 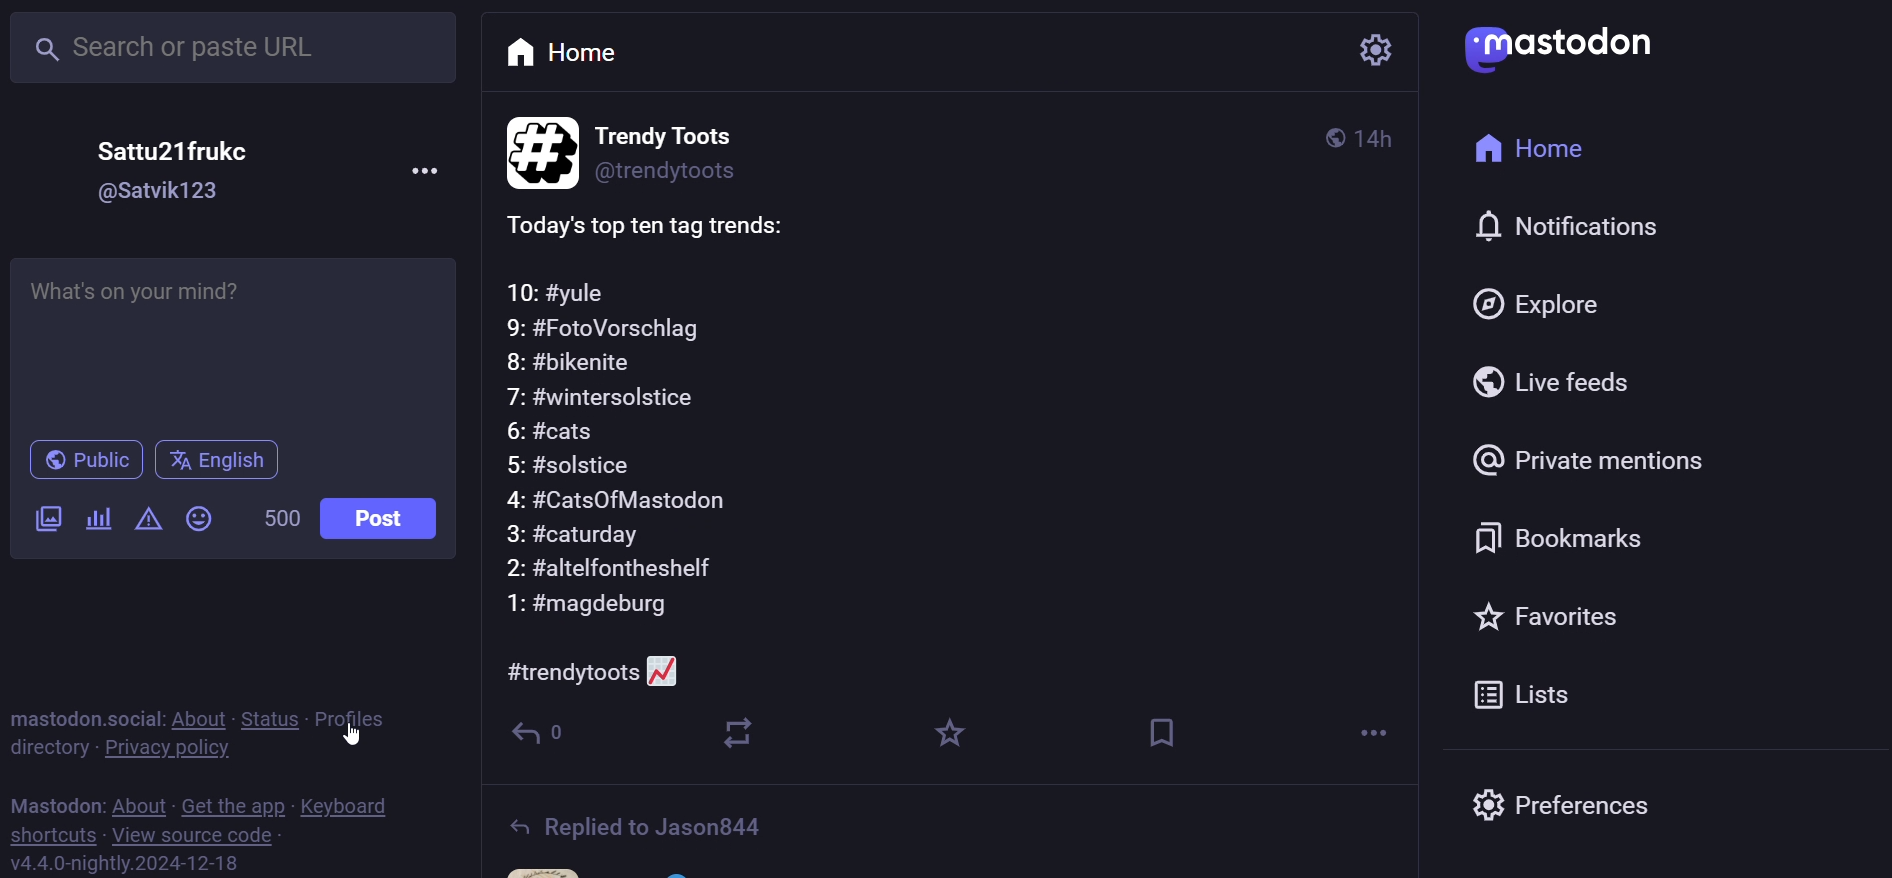 What do you see at coordinates (268, 719) in the screenshot?
I see `status` at bounding box center [268, 719].